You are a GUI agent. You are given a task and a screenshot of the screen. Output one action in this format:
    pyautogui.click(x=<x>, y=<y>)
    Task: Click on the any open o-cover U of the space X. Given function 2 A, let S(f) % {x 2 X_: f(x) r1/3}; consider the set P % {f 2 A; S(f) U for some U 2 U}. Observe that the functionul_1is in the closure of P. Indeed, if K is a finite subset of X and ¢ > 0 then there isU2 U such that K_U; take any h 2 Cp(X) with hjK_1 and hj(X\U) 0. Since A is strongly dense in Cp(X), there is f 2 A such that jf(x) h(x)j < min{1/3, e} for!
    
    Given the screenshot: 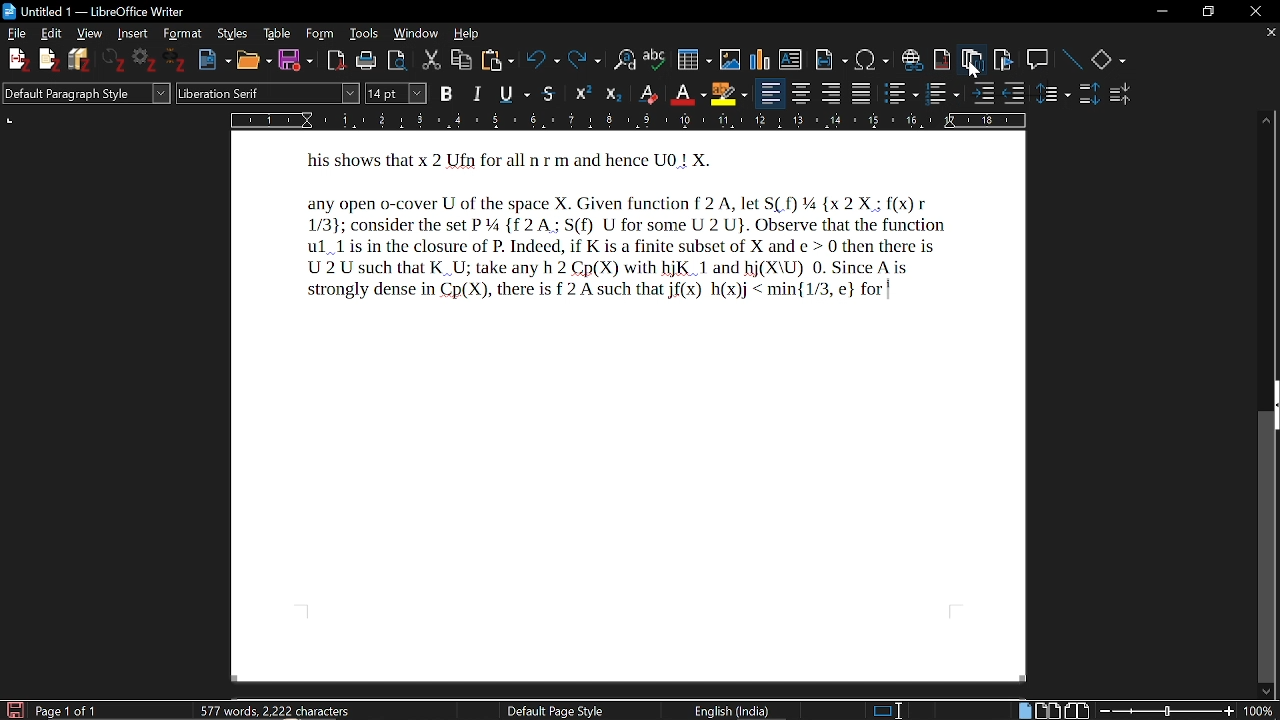 What is the action you would take?
    pyautogui.click(x=641, y=250)
    